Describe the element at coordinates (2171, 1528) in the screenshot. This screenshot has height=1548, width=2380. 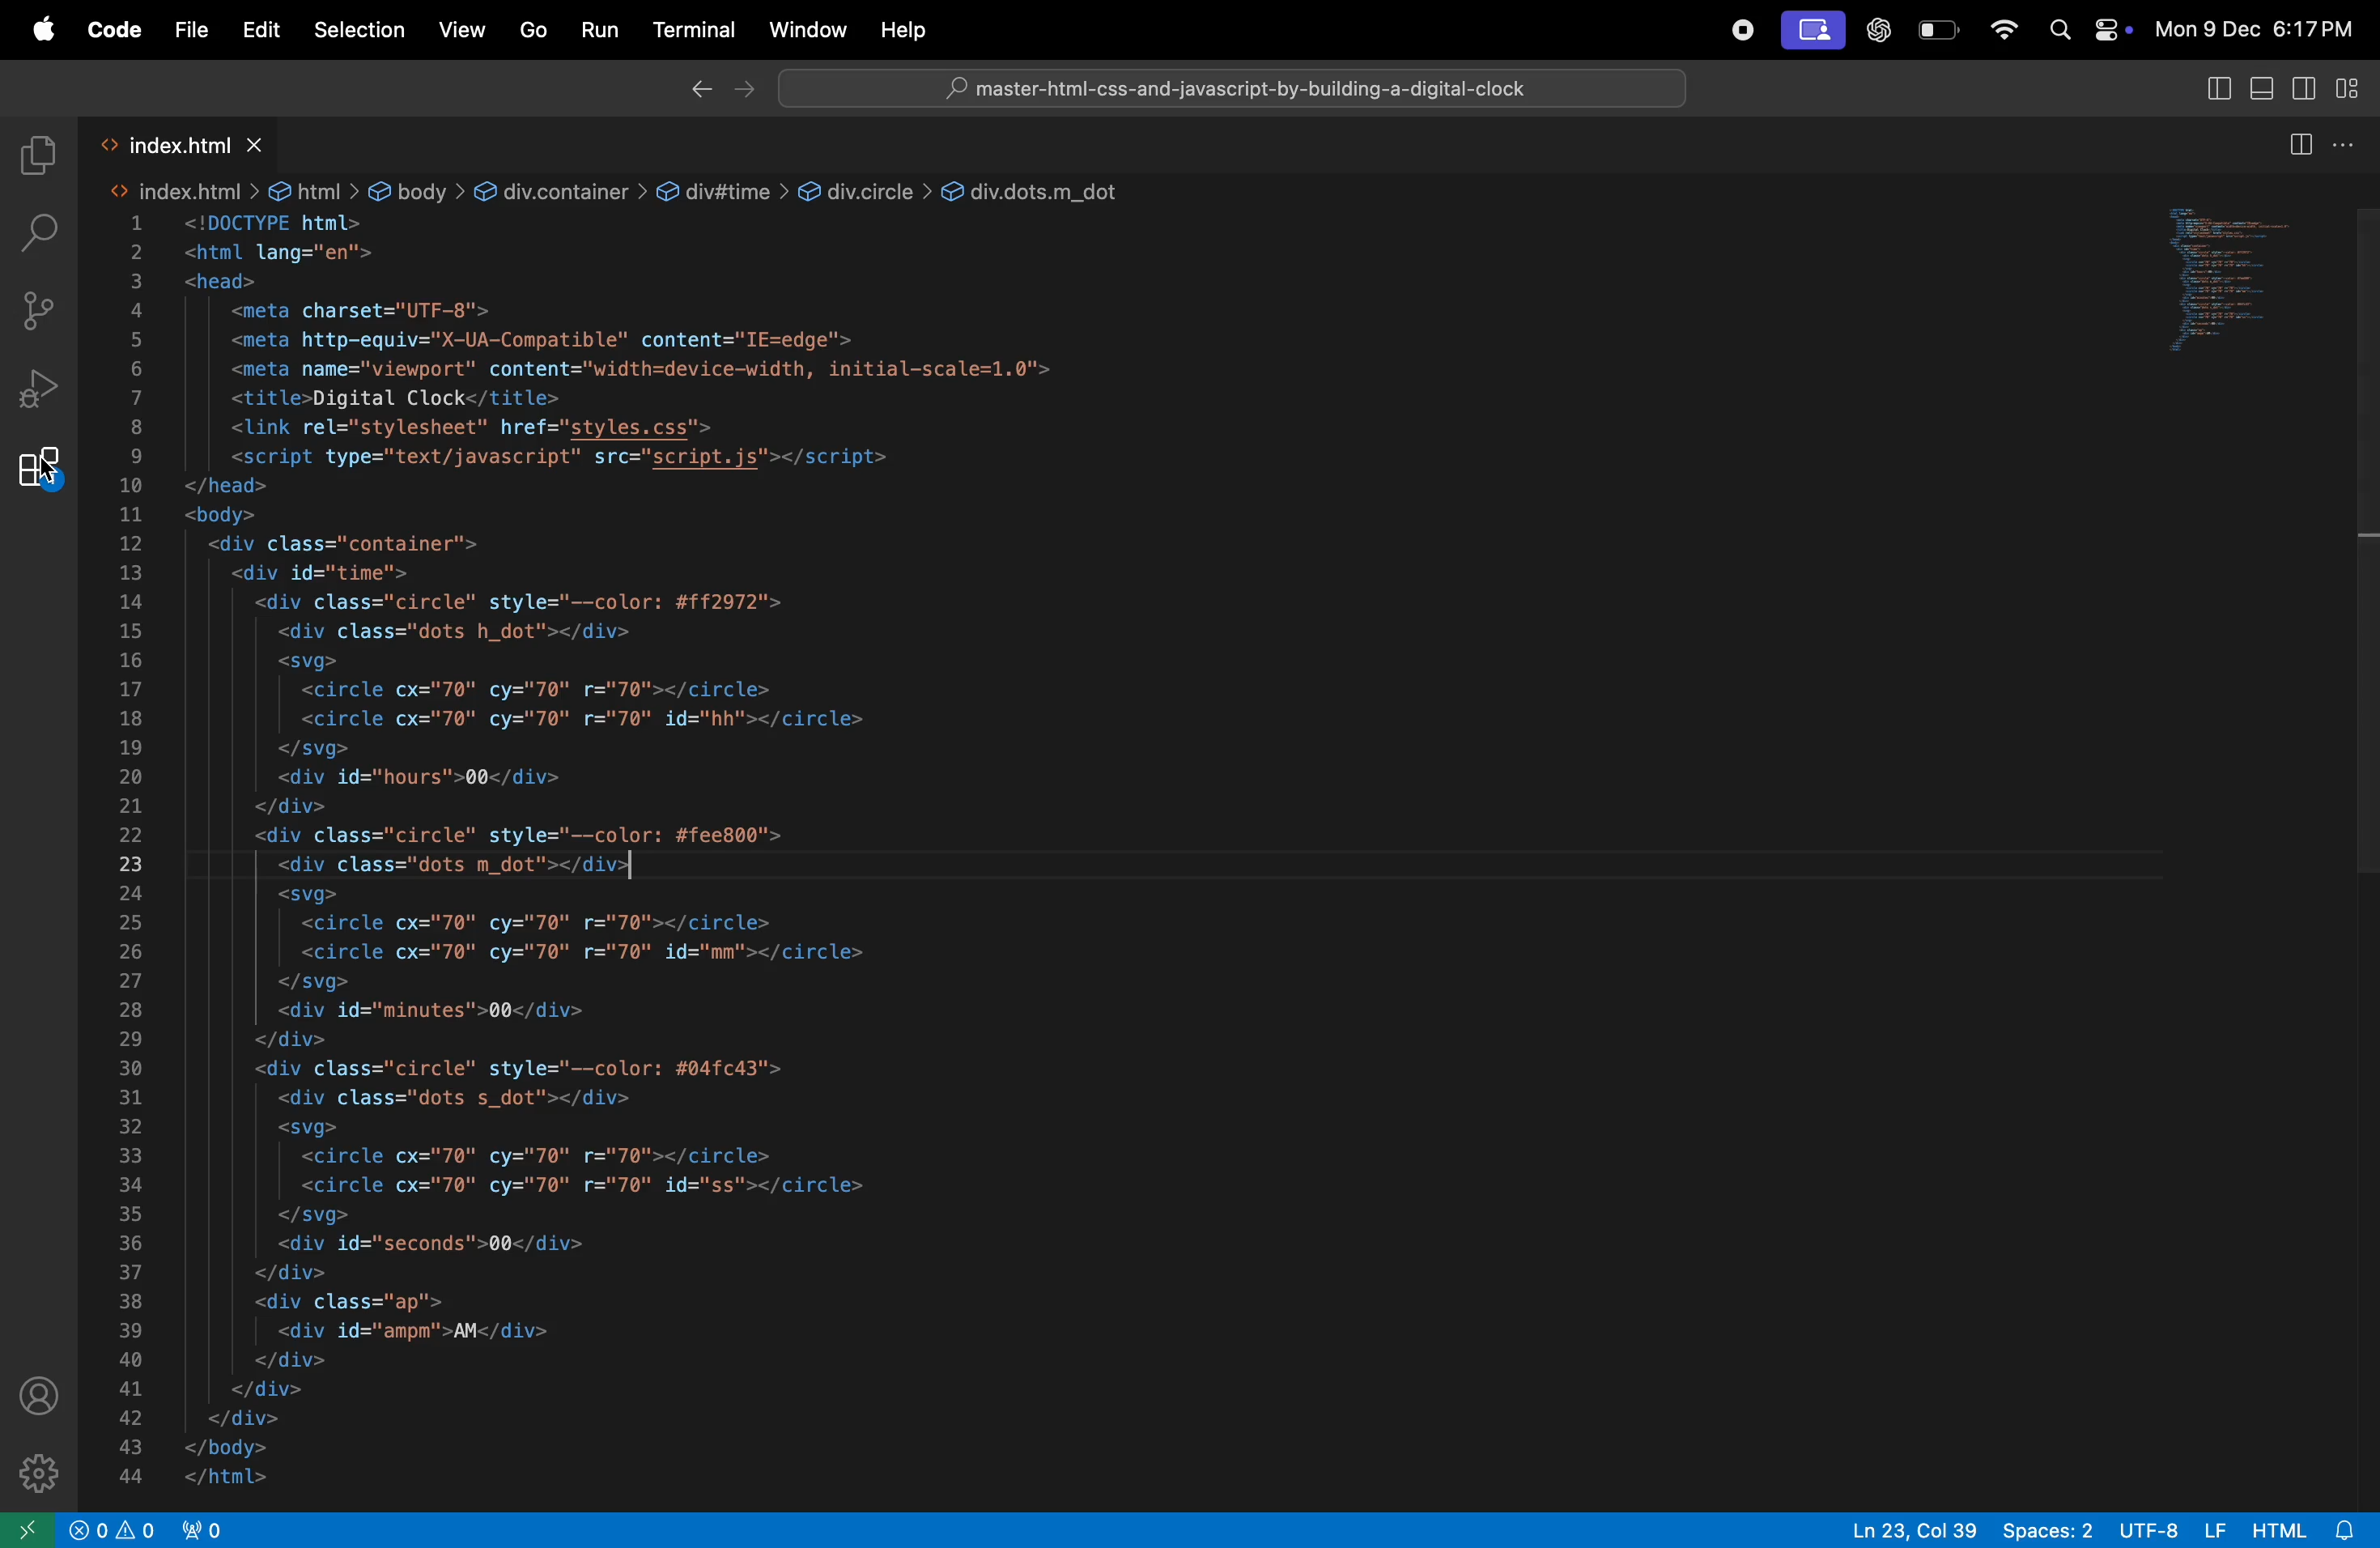
I see `Utf` at that location.